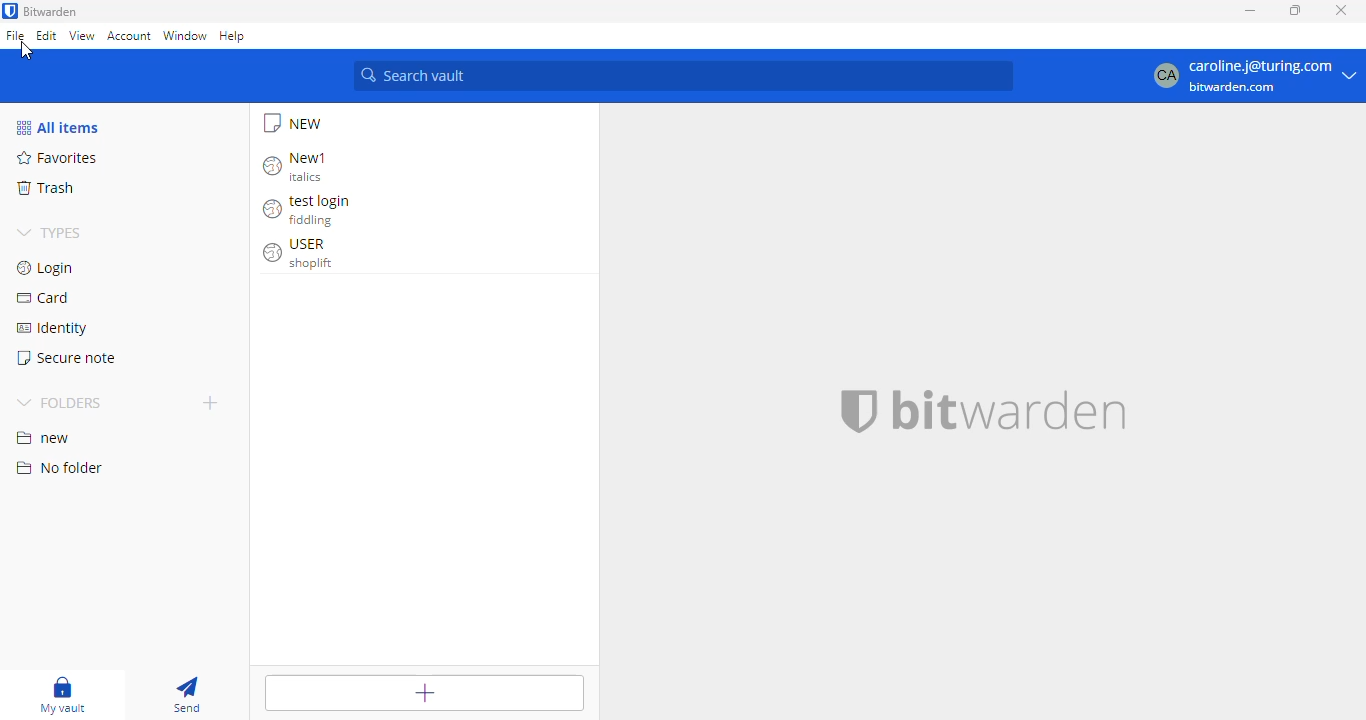 Image resolution: width=1366 pixels, height=720 pixels. I want to click on USER      shoplift, so click(301, 254).